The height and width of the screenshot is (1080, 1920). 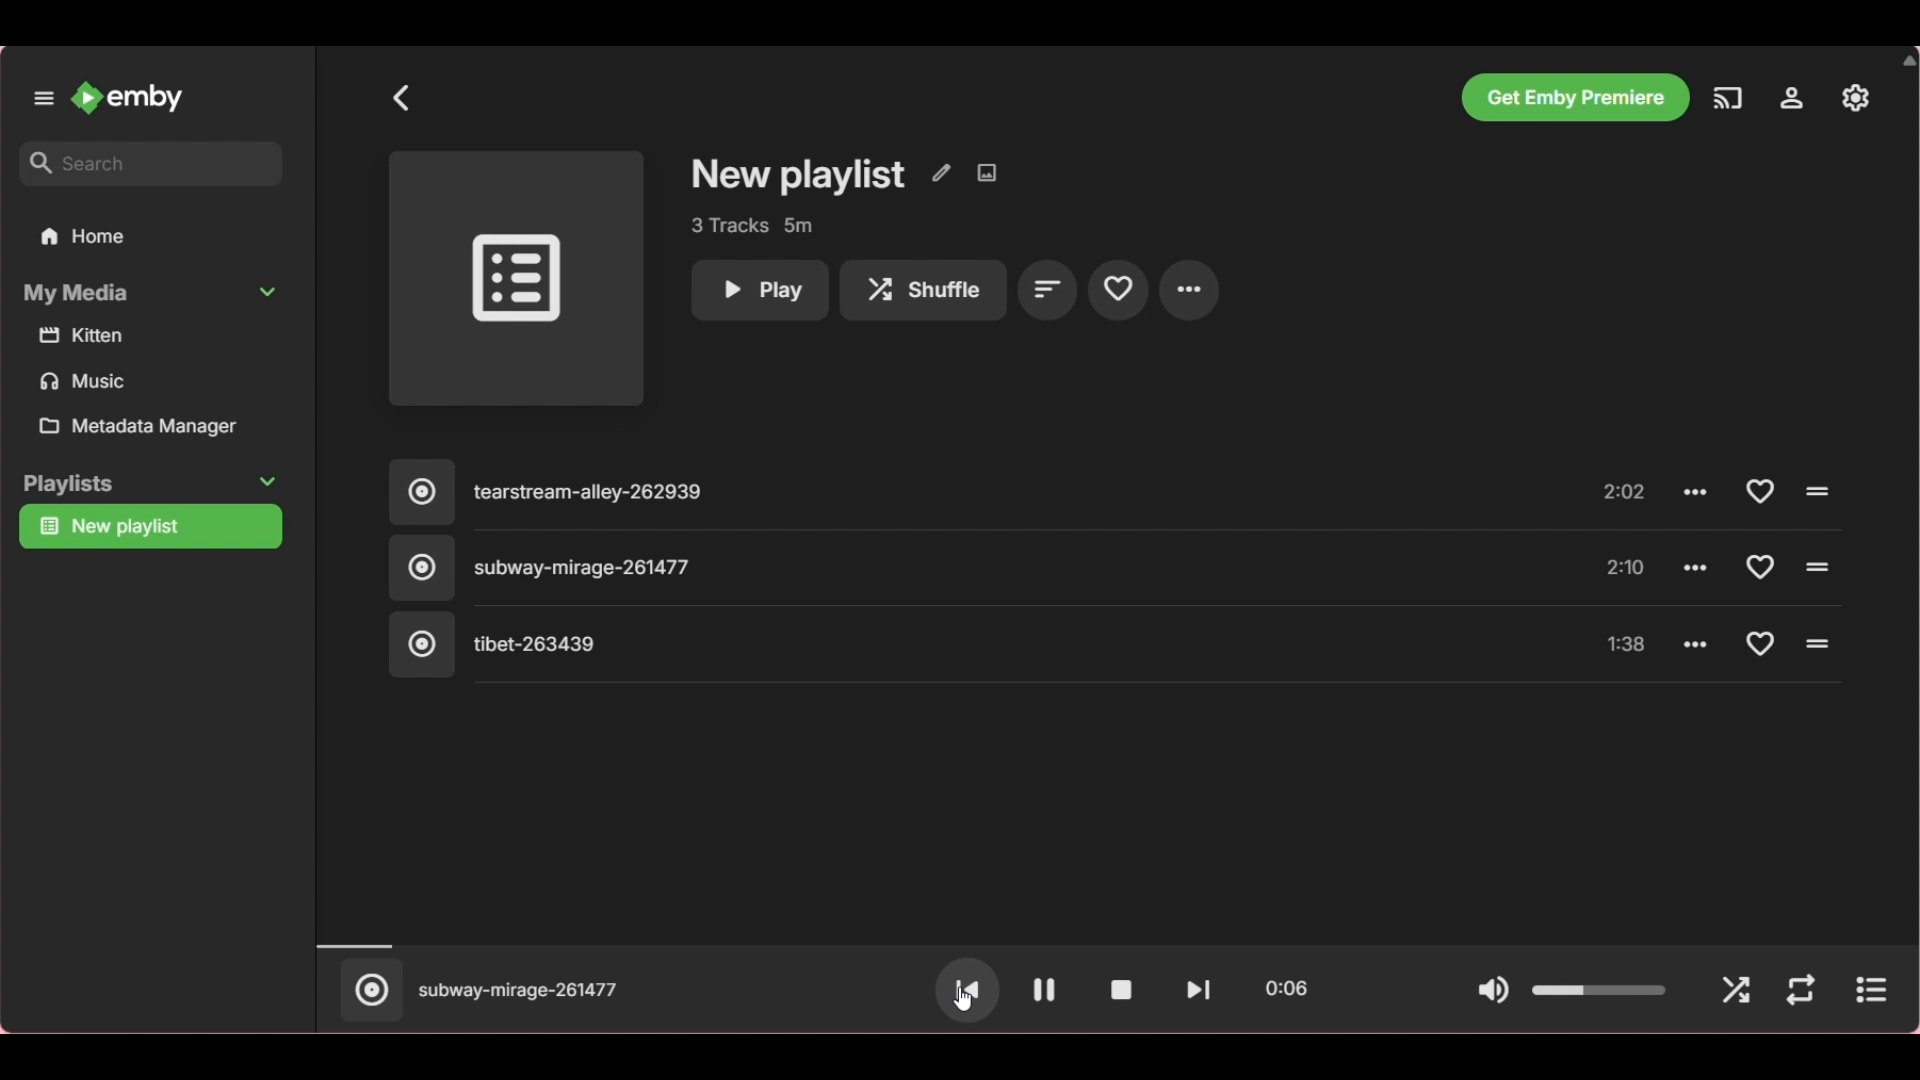 I want to click on Playlist details, so click(x=751, y=226).